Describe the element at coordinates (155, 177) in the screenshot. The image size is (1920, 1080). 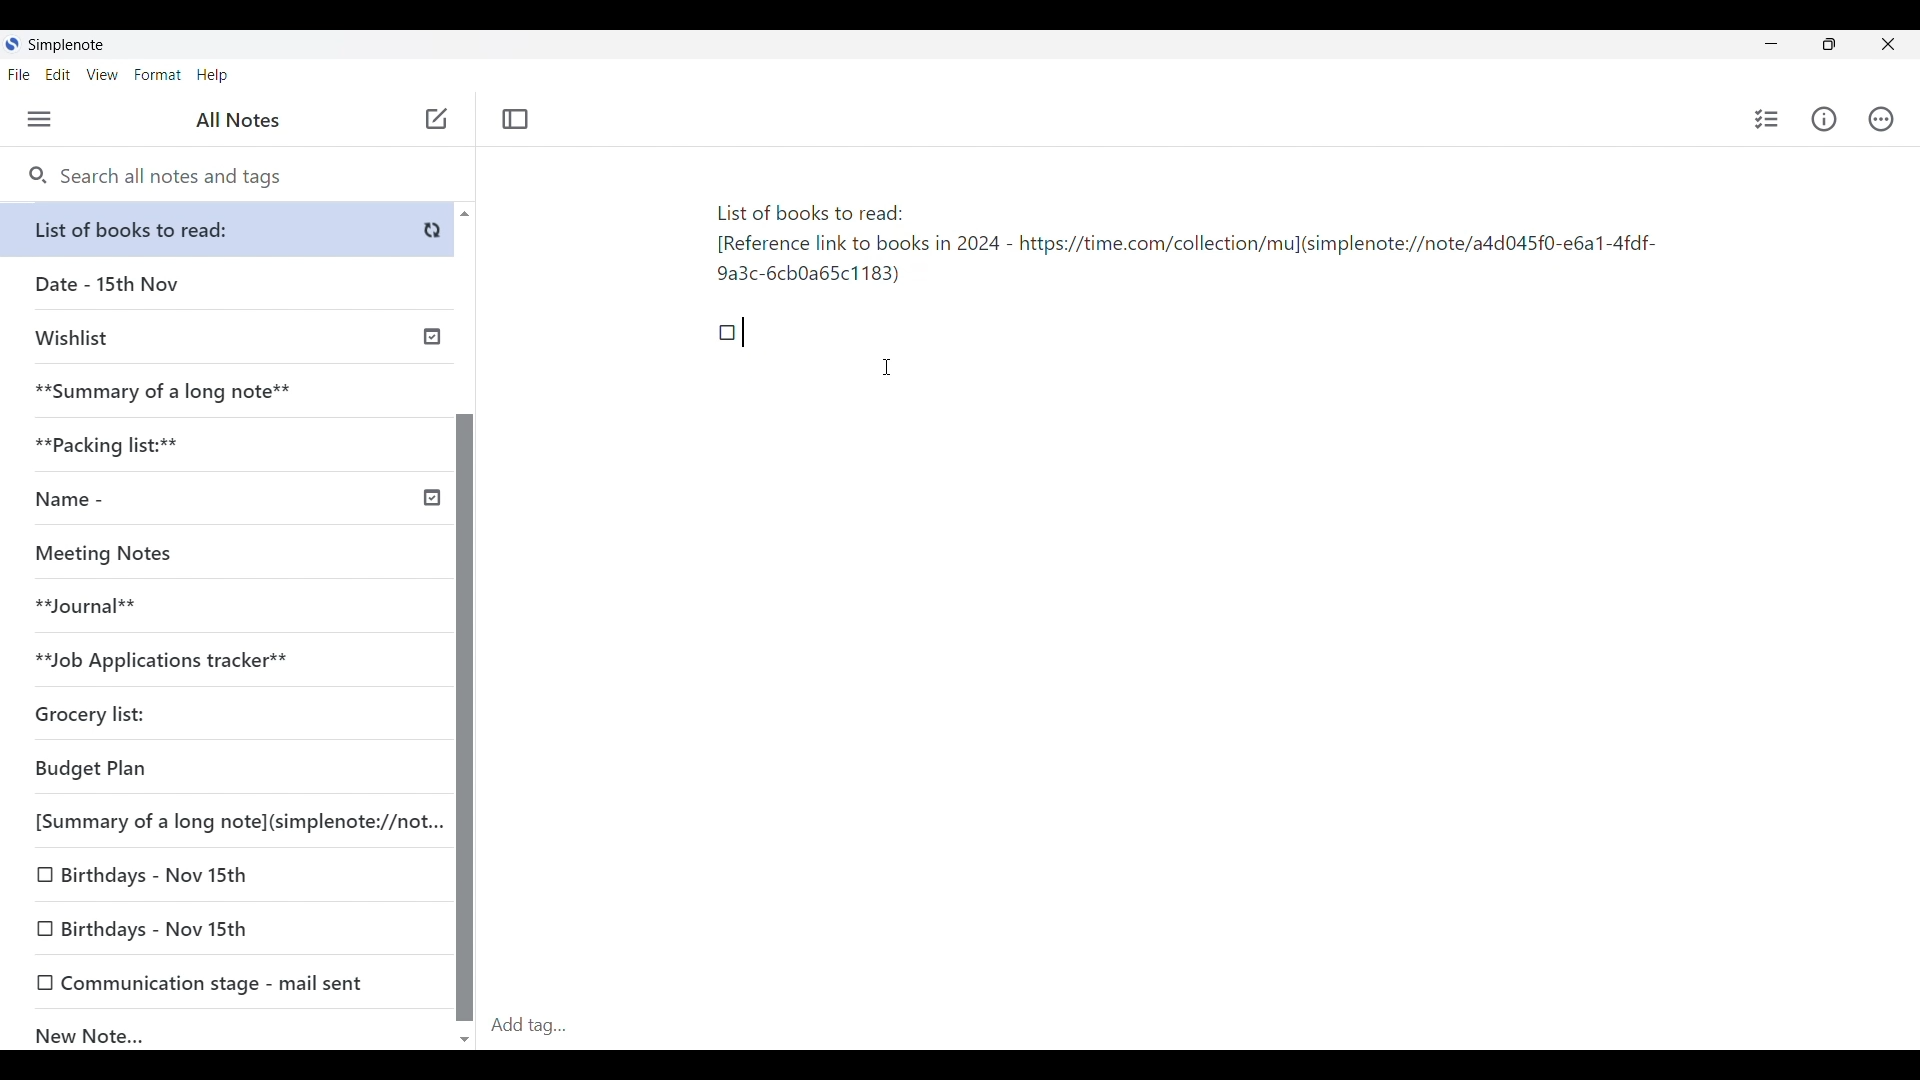
I see `Search all notes and tags` at that location.